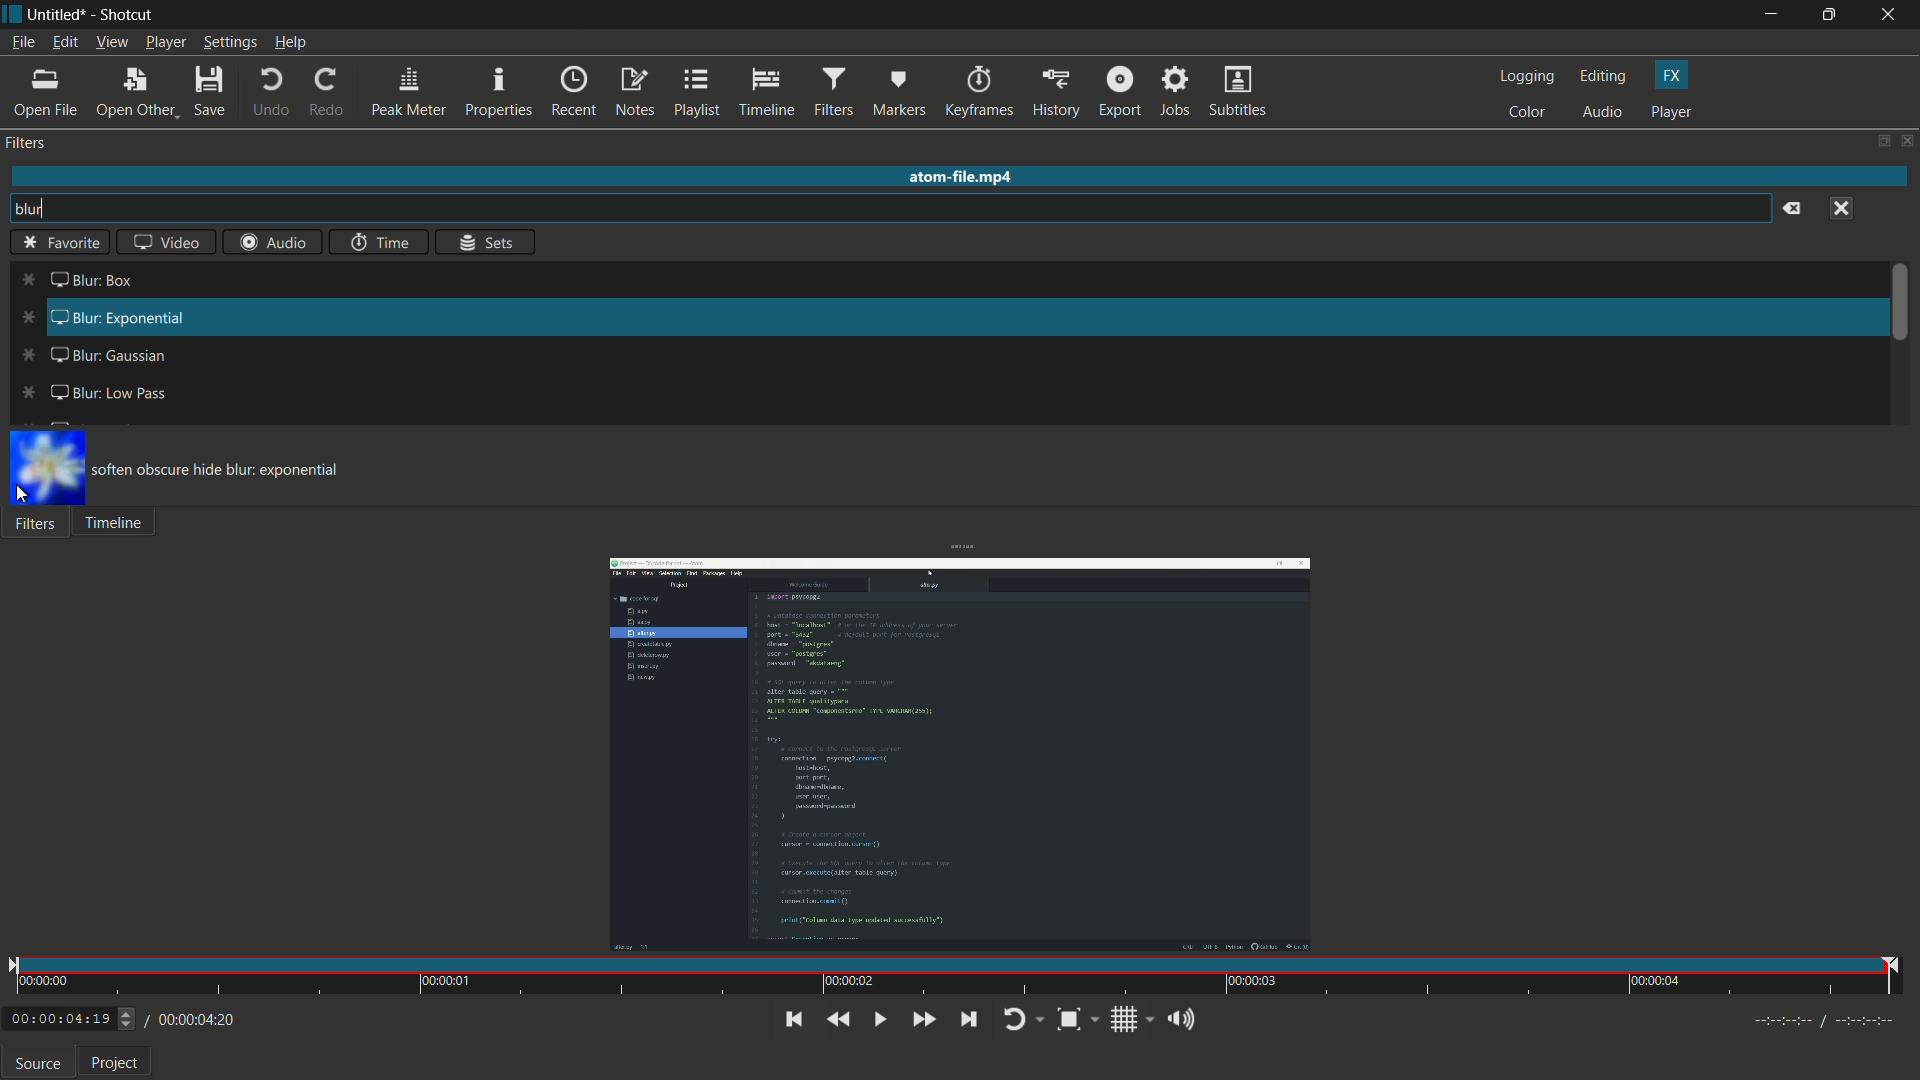 The image size is (1920, 1080). Describe the element at coordinates (635, 92) in the screenshot. I see `notes` at that location.